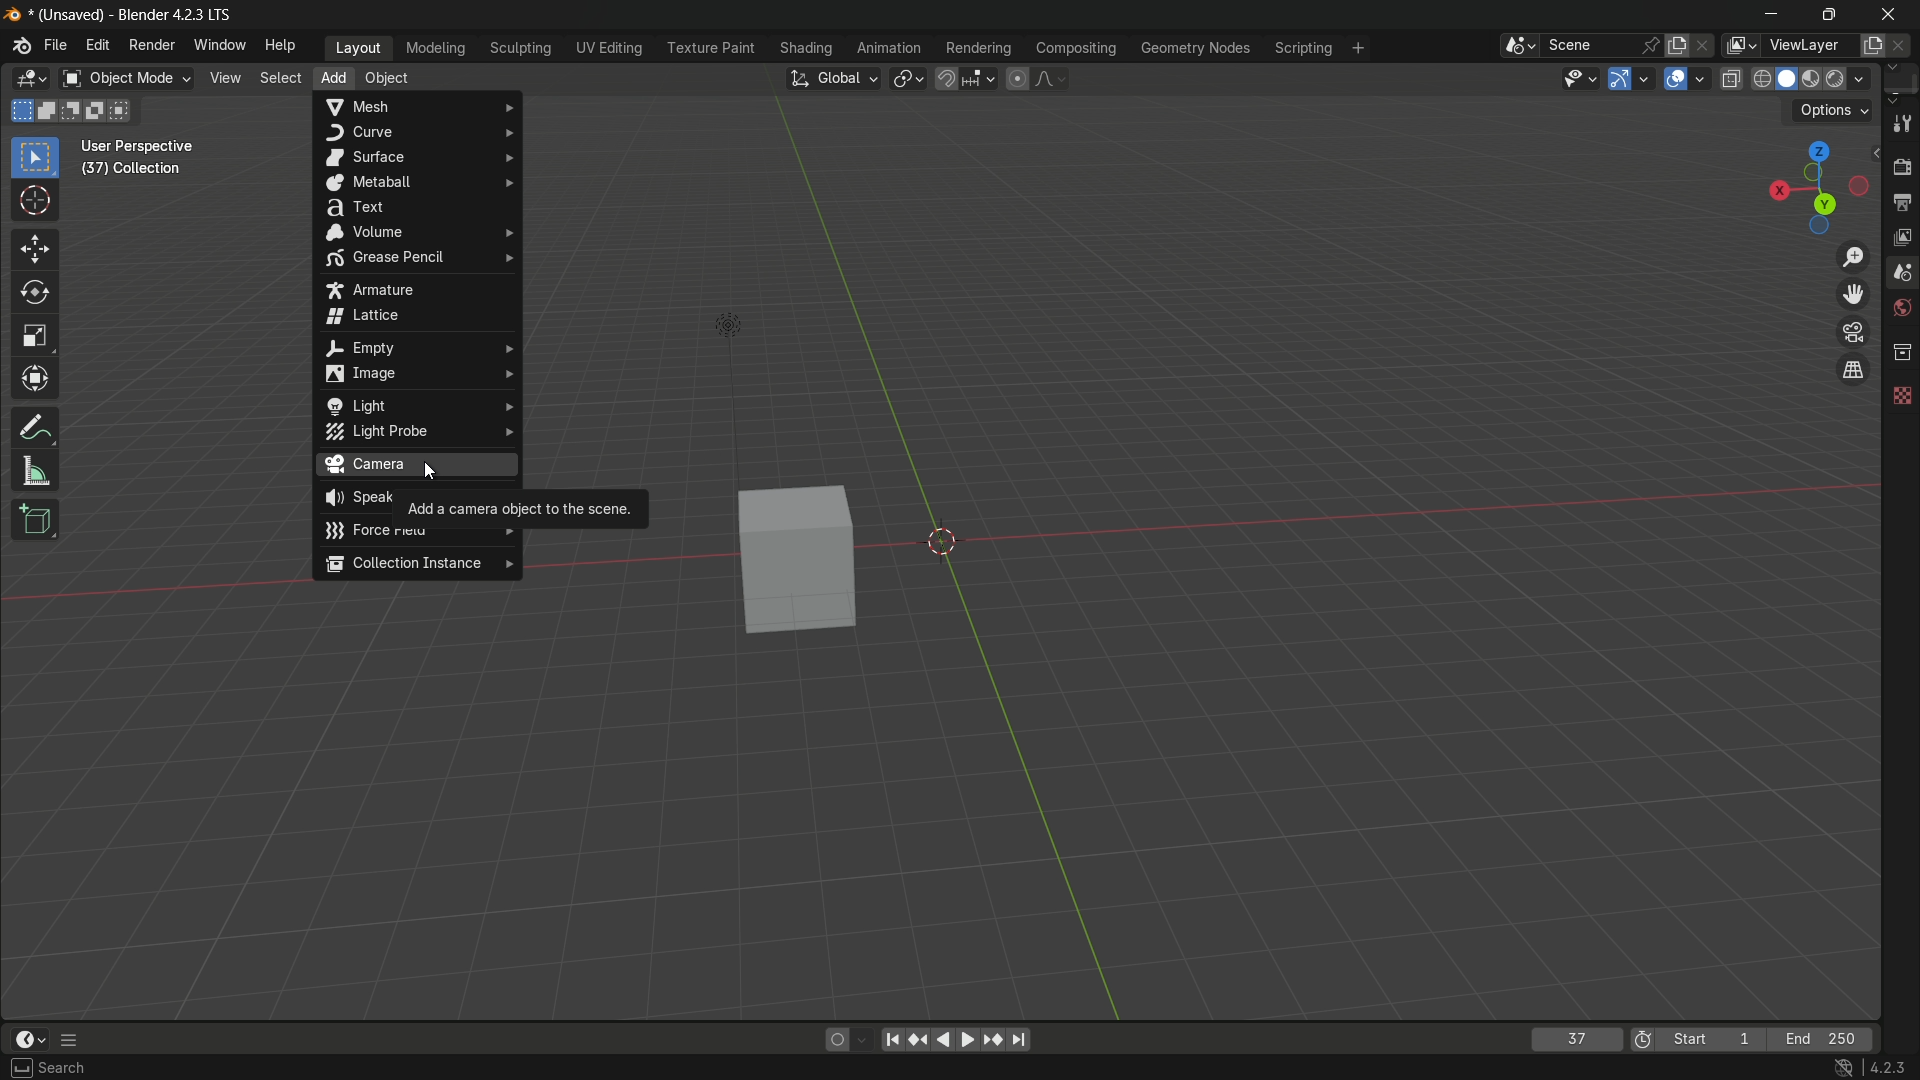 This screenshot has width=1920, height=1080. Describe the element at coordinates (837, 1039) in the screenshot. I see `auto keying` at that location.